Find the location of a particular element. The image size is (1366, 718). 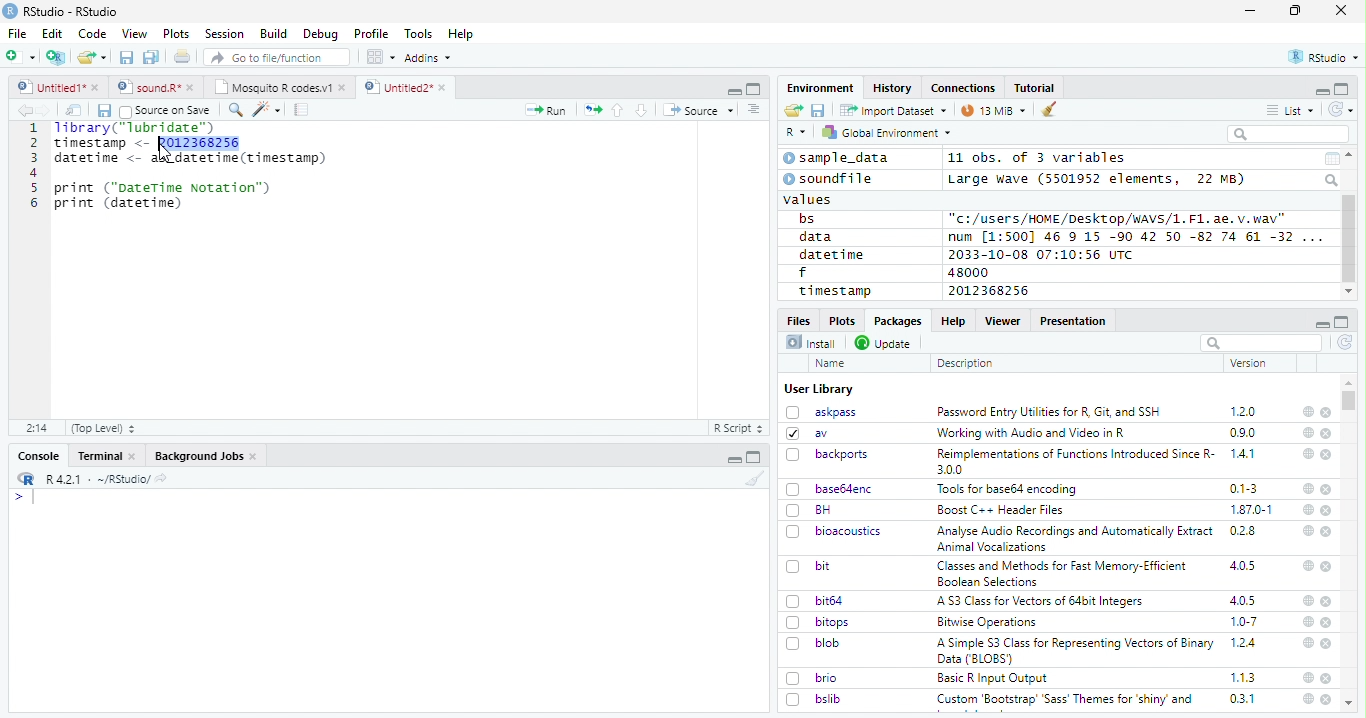

Background Jobs is located at coordinates (206, 456).